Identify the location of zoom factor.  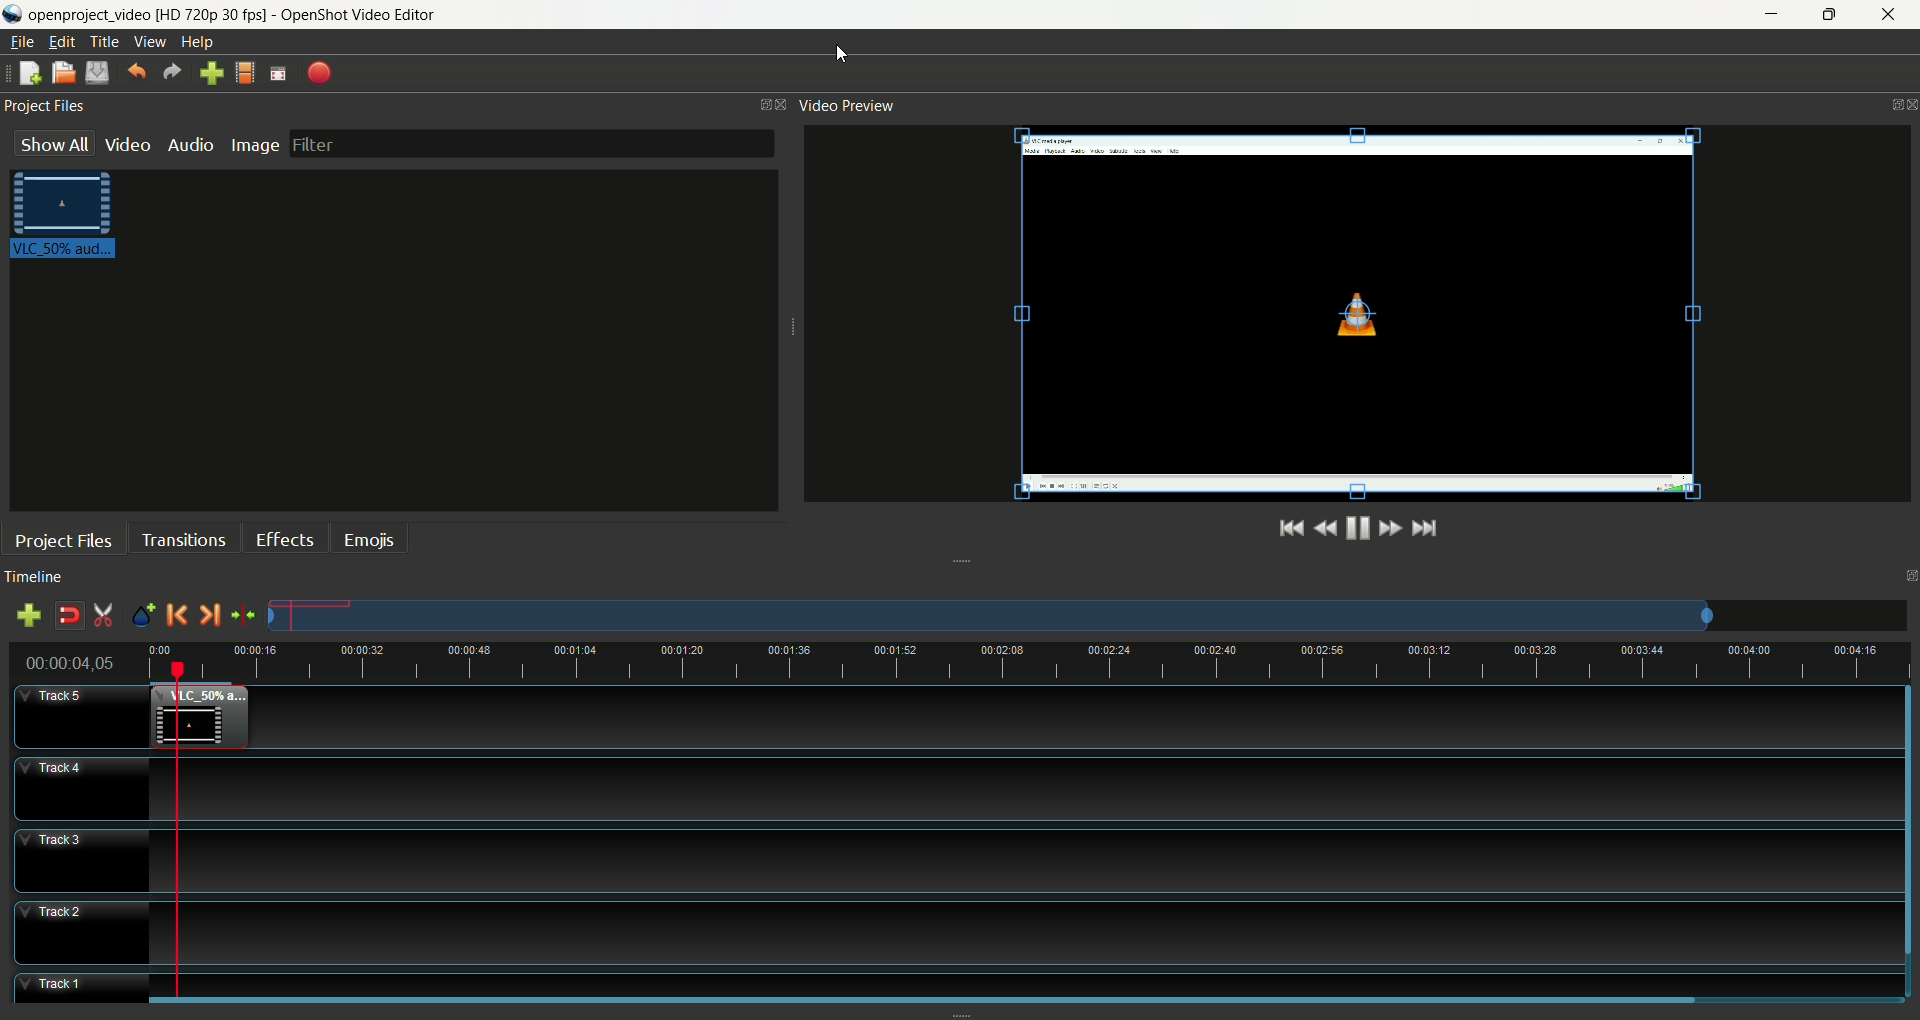
(1043, 662).